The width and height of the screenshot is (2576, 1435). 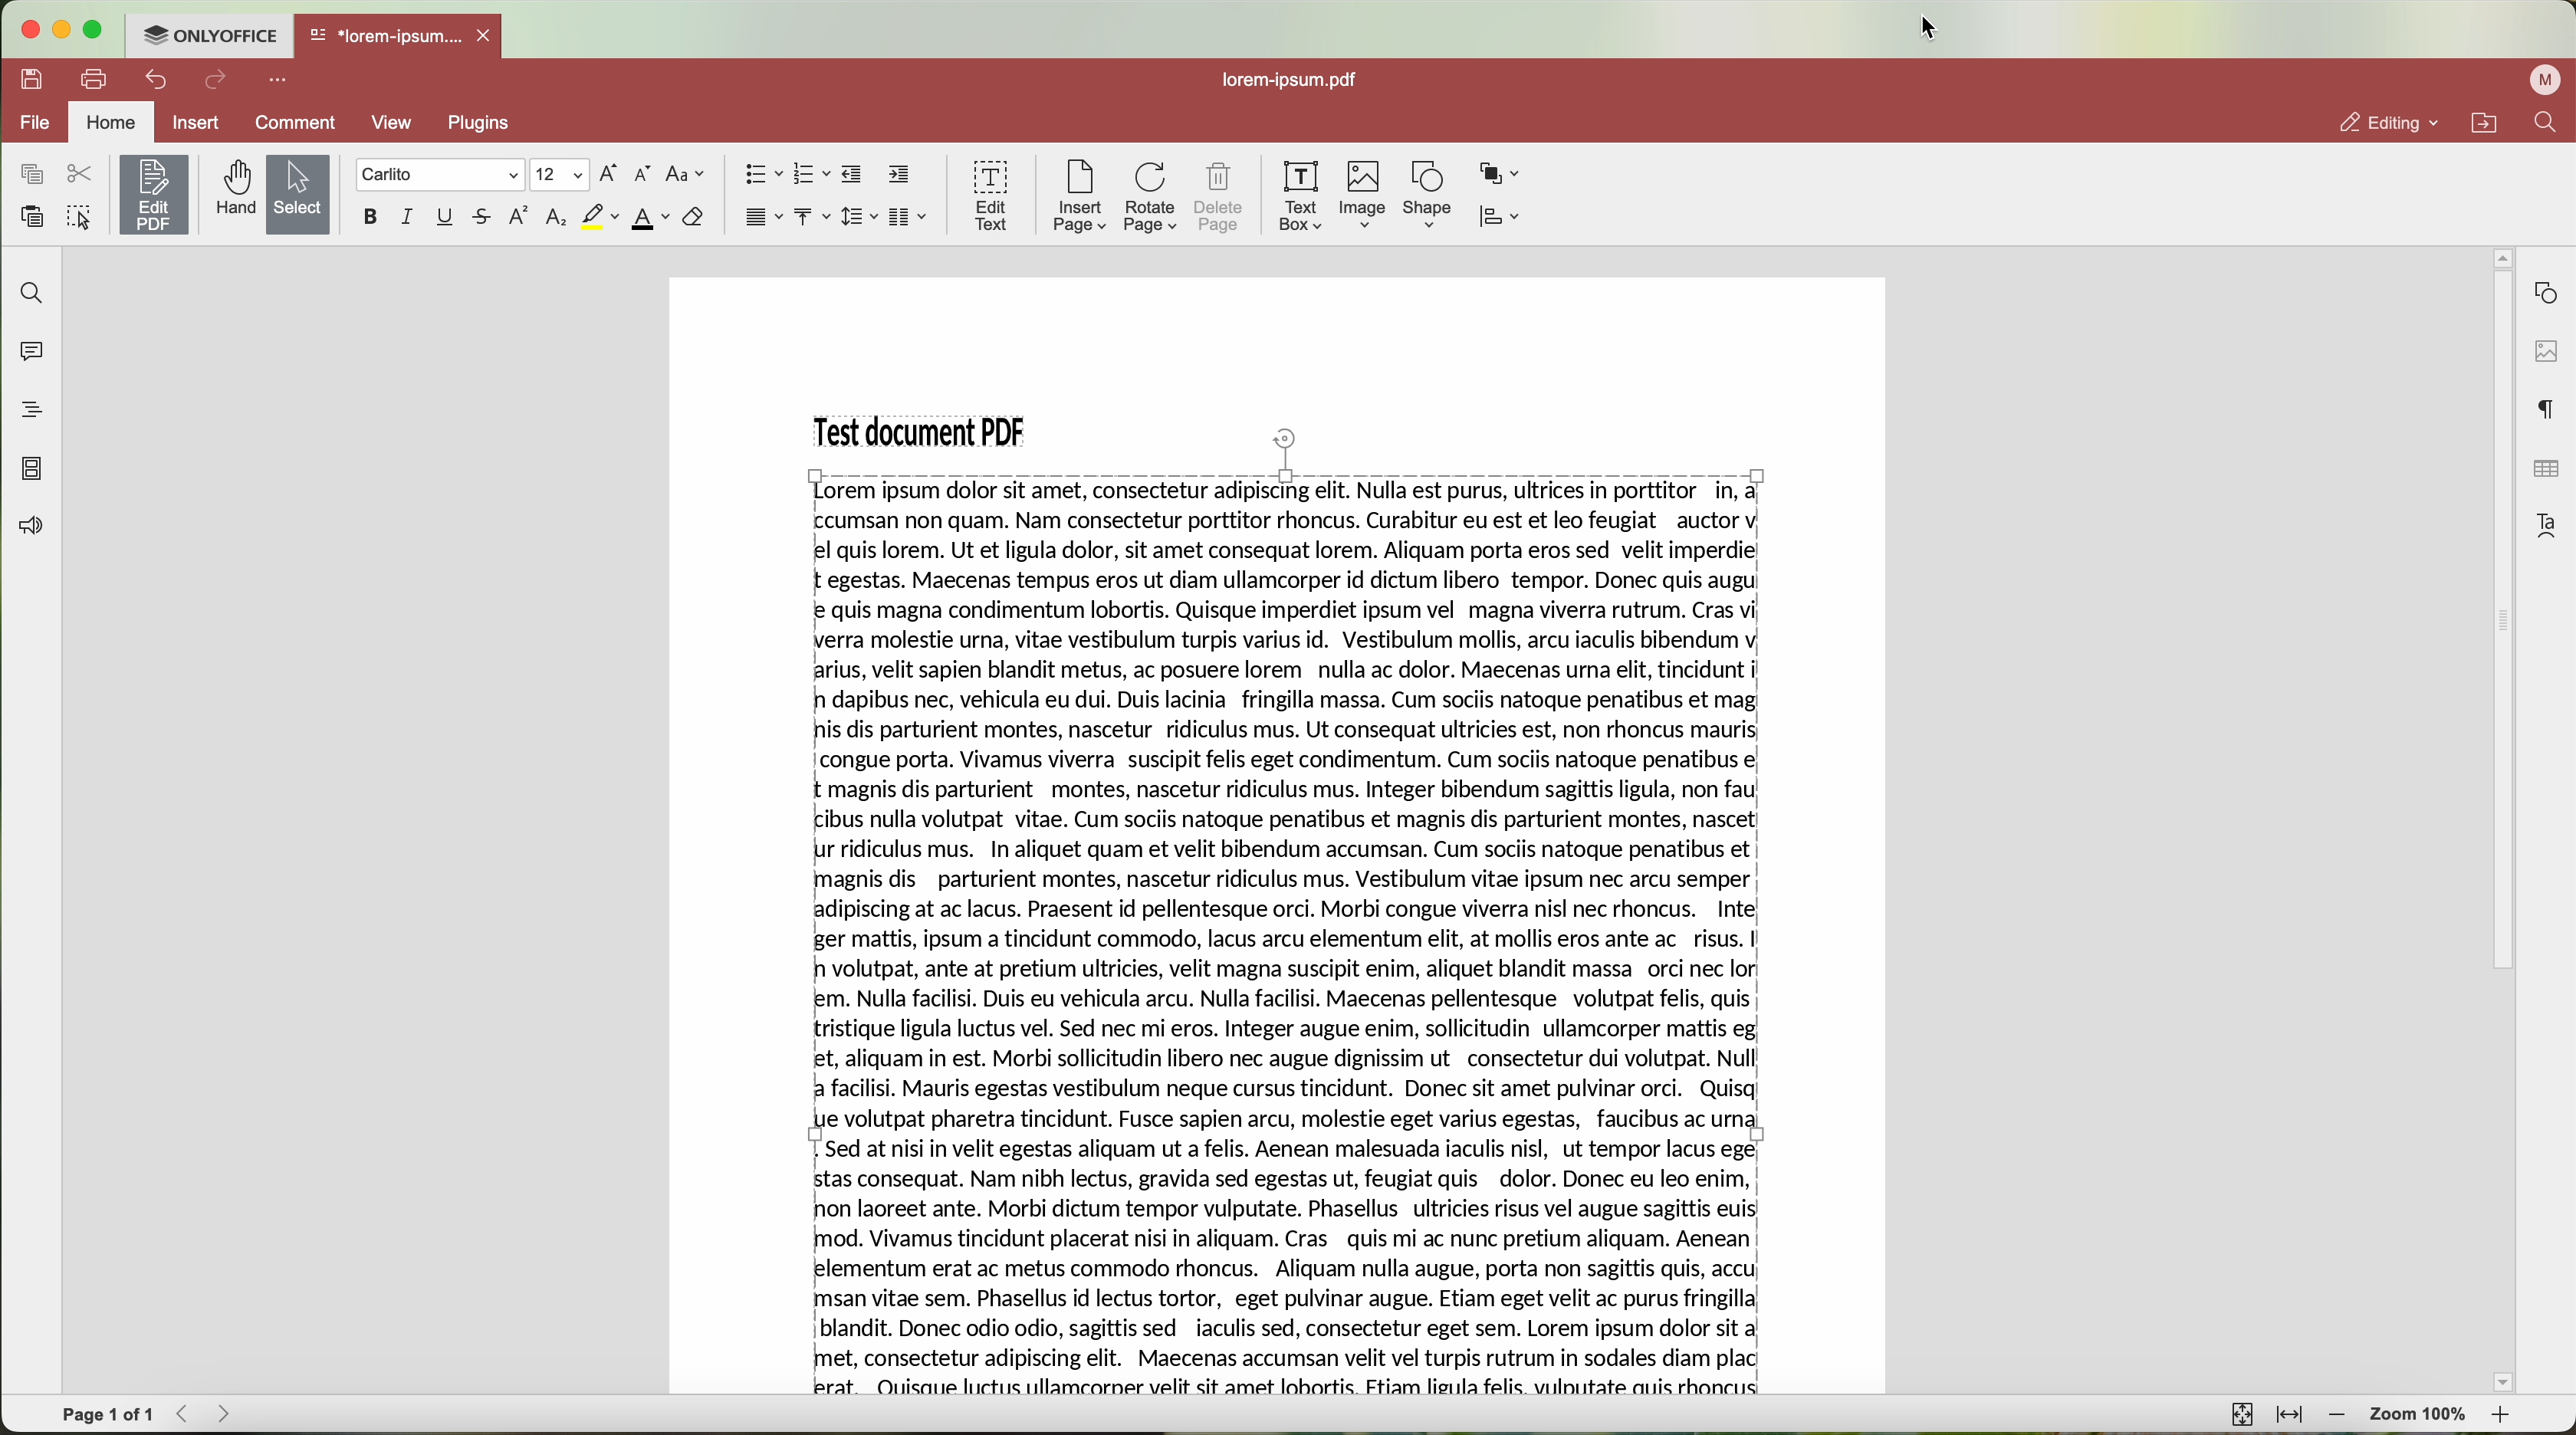 I want to click on comment, so click(x=296, y=124).